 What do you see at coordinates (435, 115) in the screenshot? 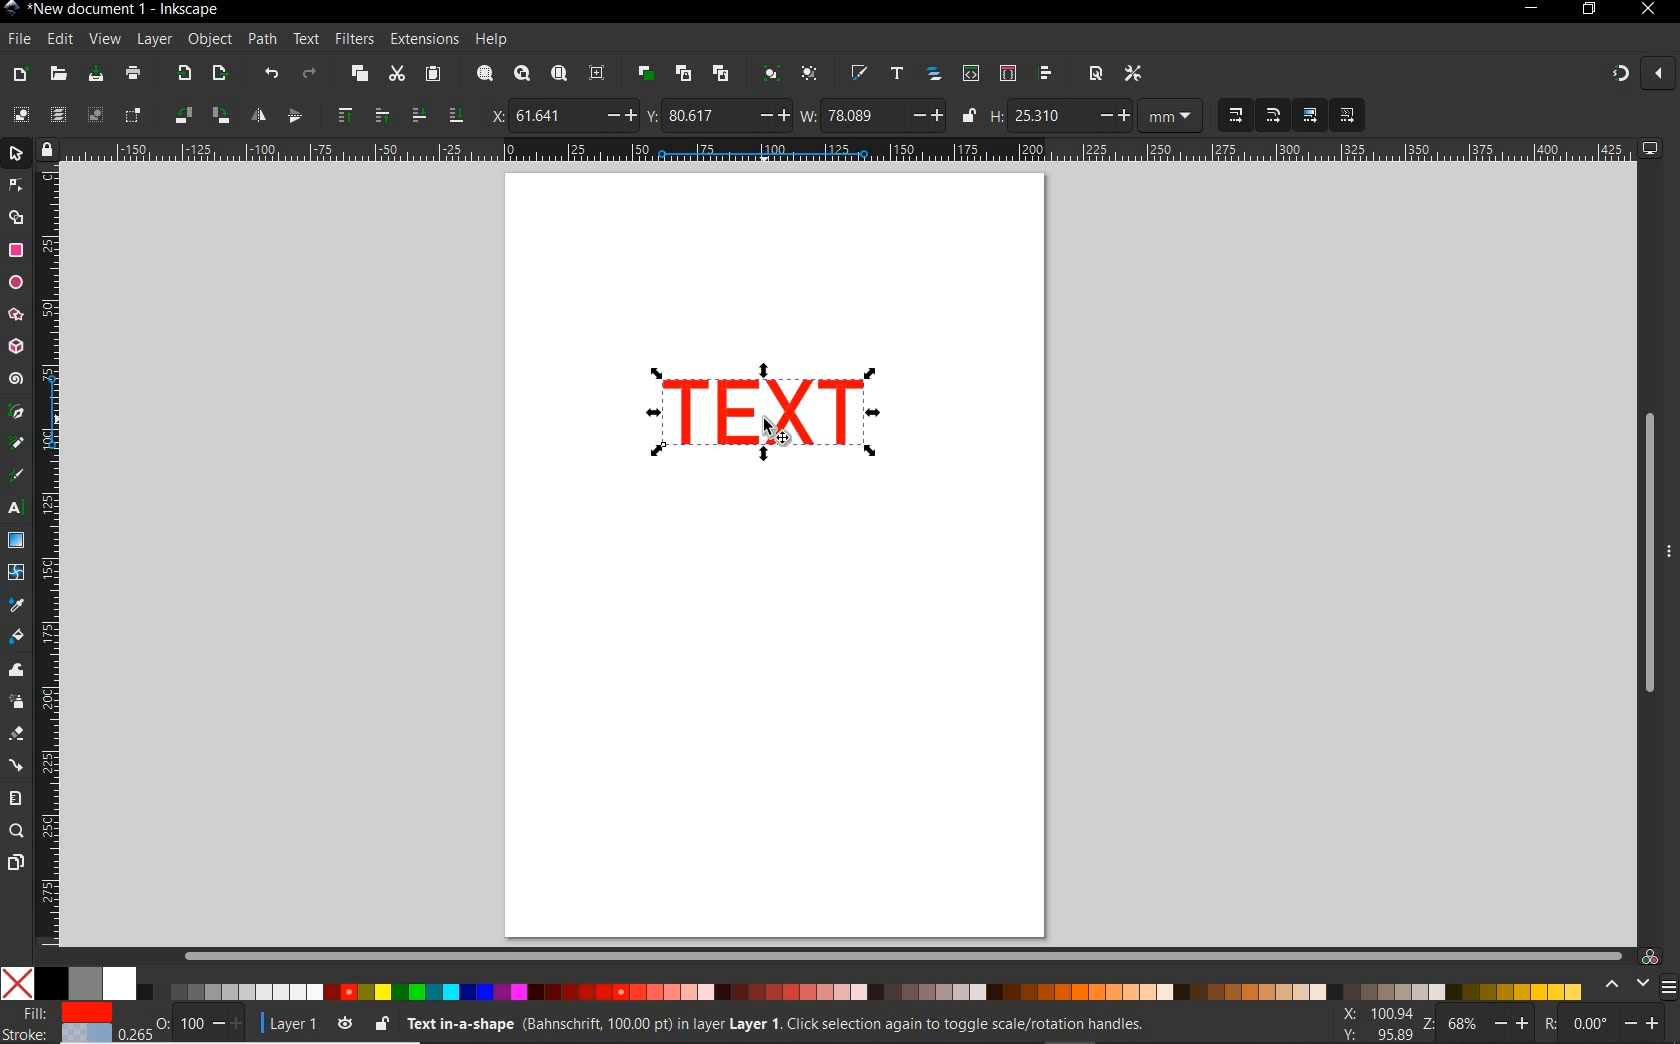
I see `lower selection` at bounding box center [435, 115].